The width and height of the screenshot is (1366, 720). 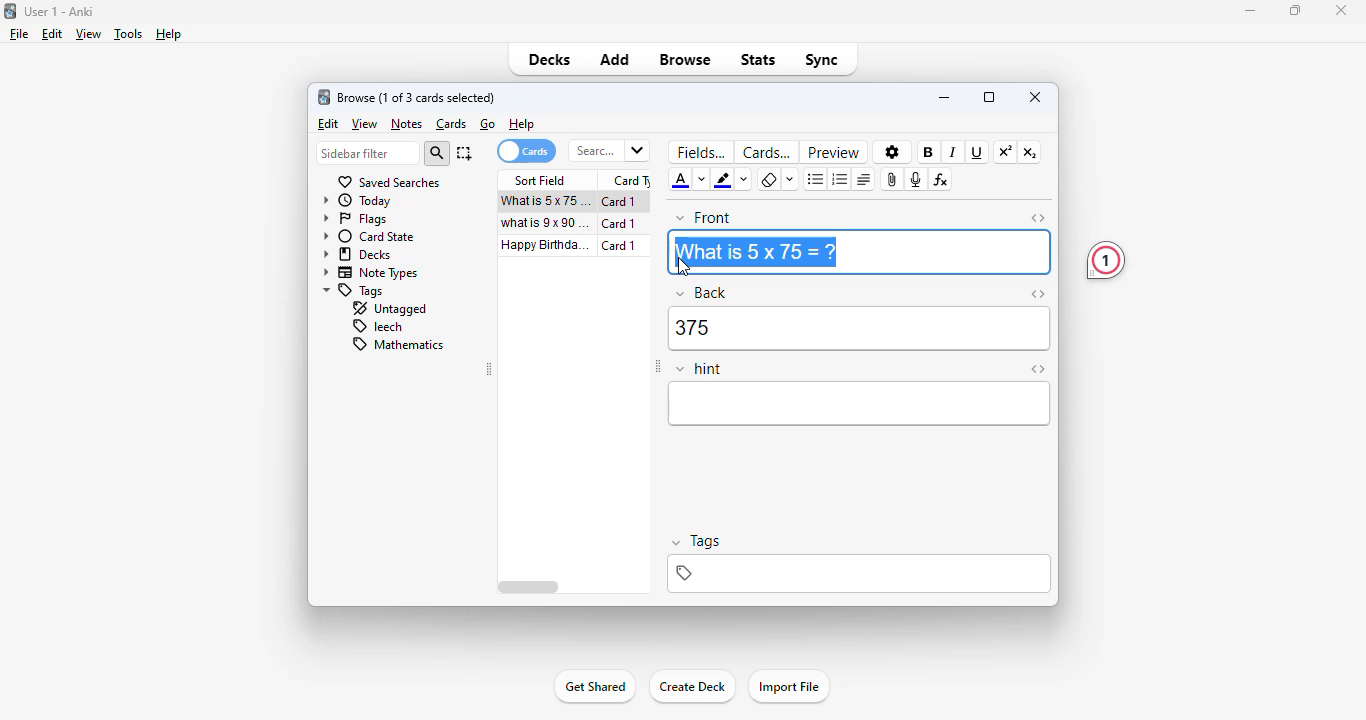 I want to click on create deck, so click(x=692, y=687).